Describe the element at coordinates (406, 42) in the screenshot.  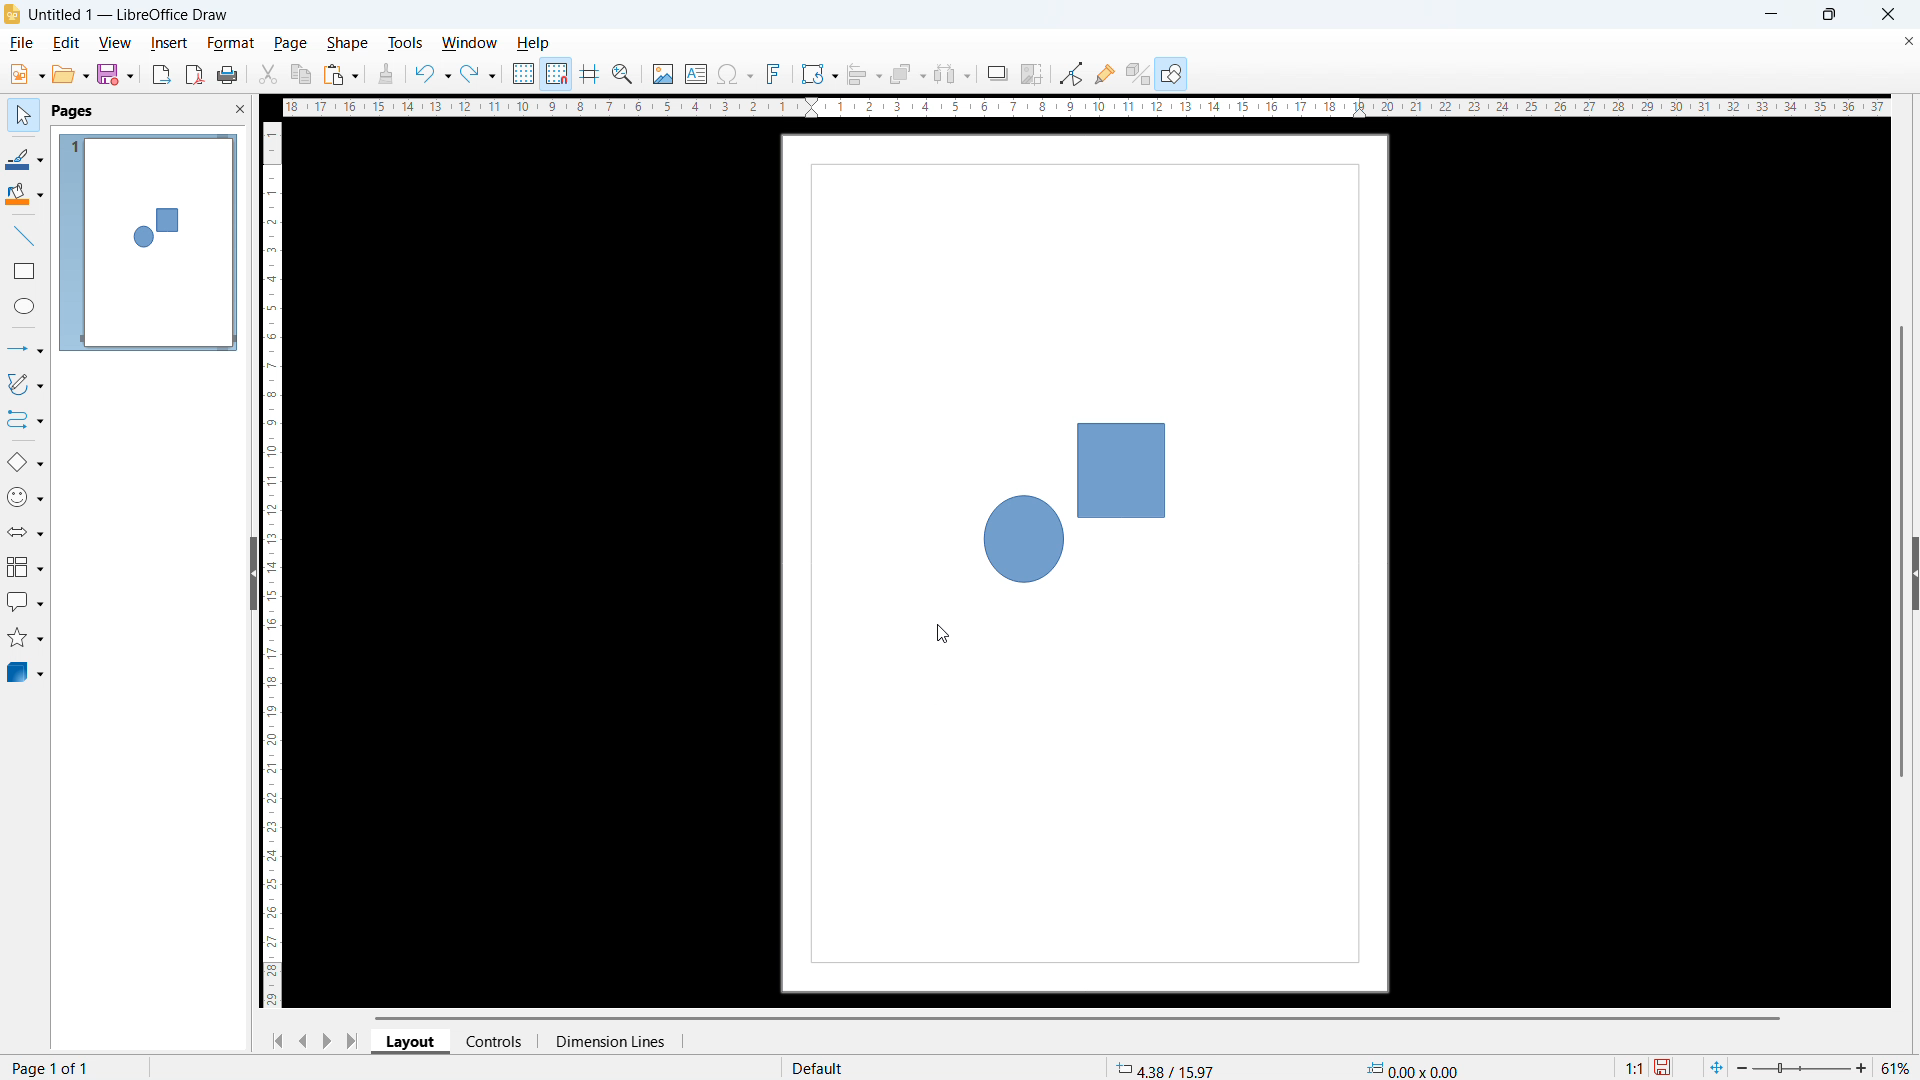
I see `tools` at that location.